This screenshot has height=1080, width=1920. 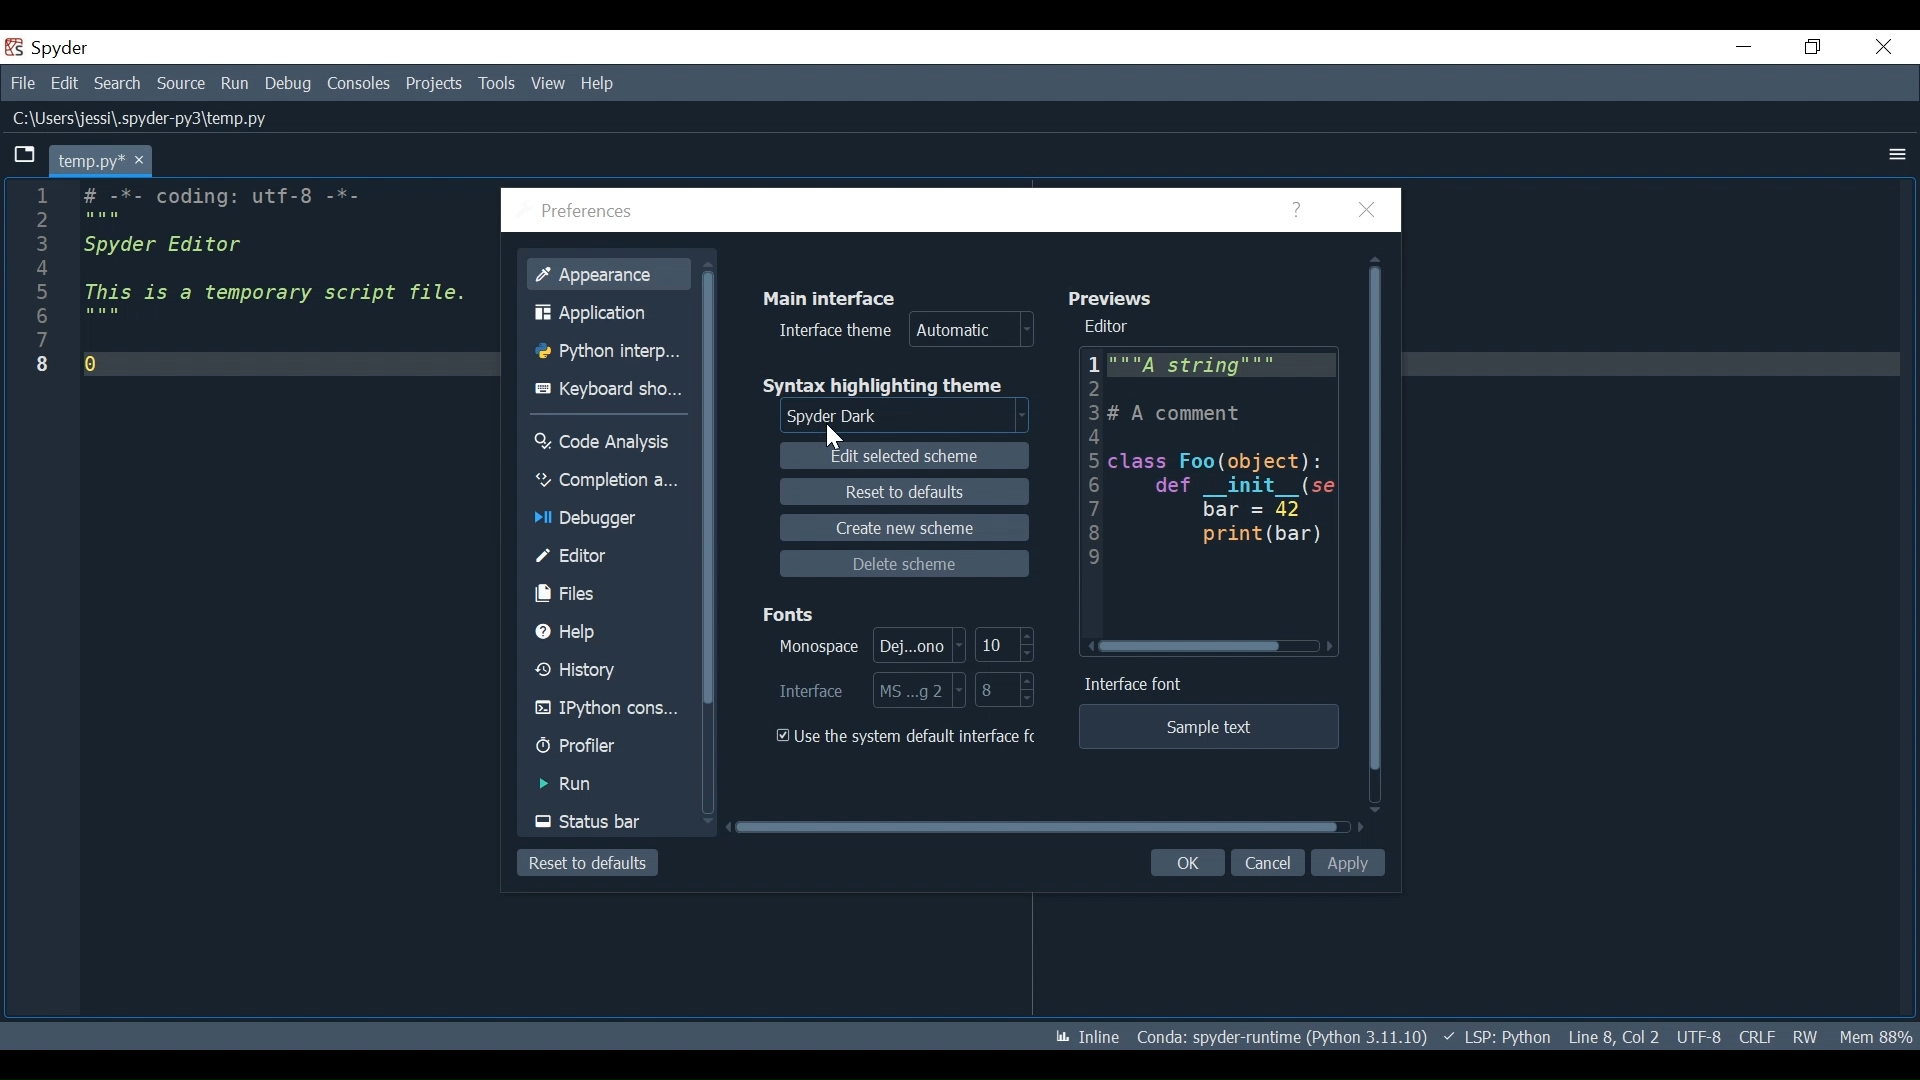 What do you see at coordinates (611, 274) in the screenshot?
I see `Appearance` at bounding box center [611, 274].